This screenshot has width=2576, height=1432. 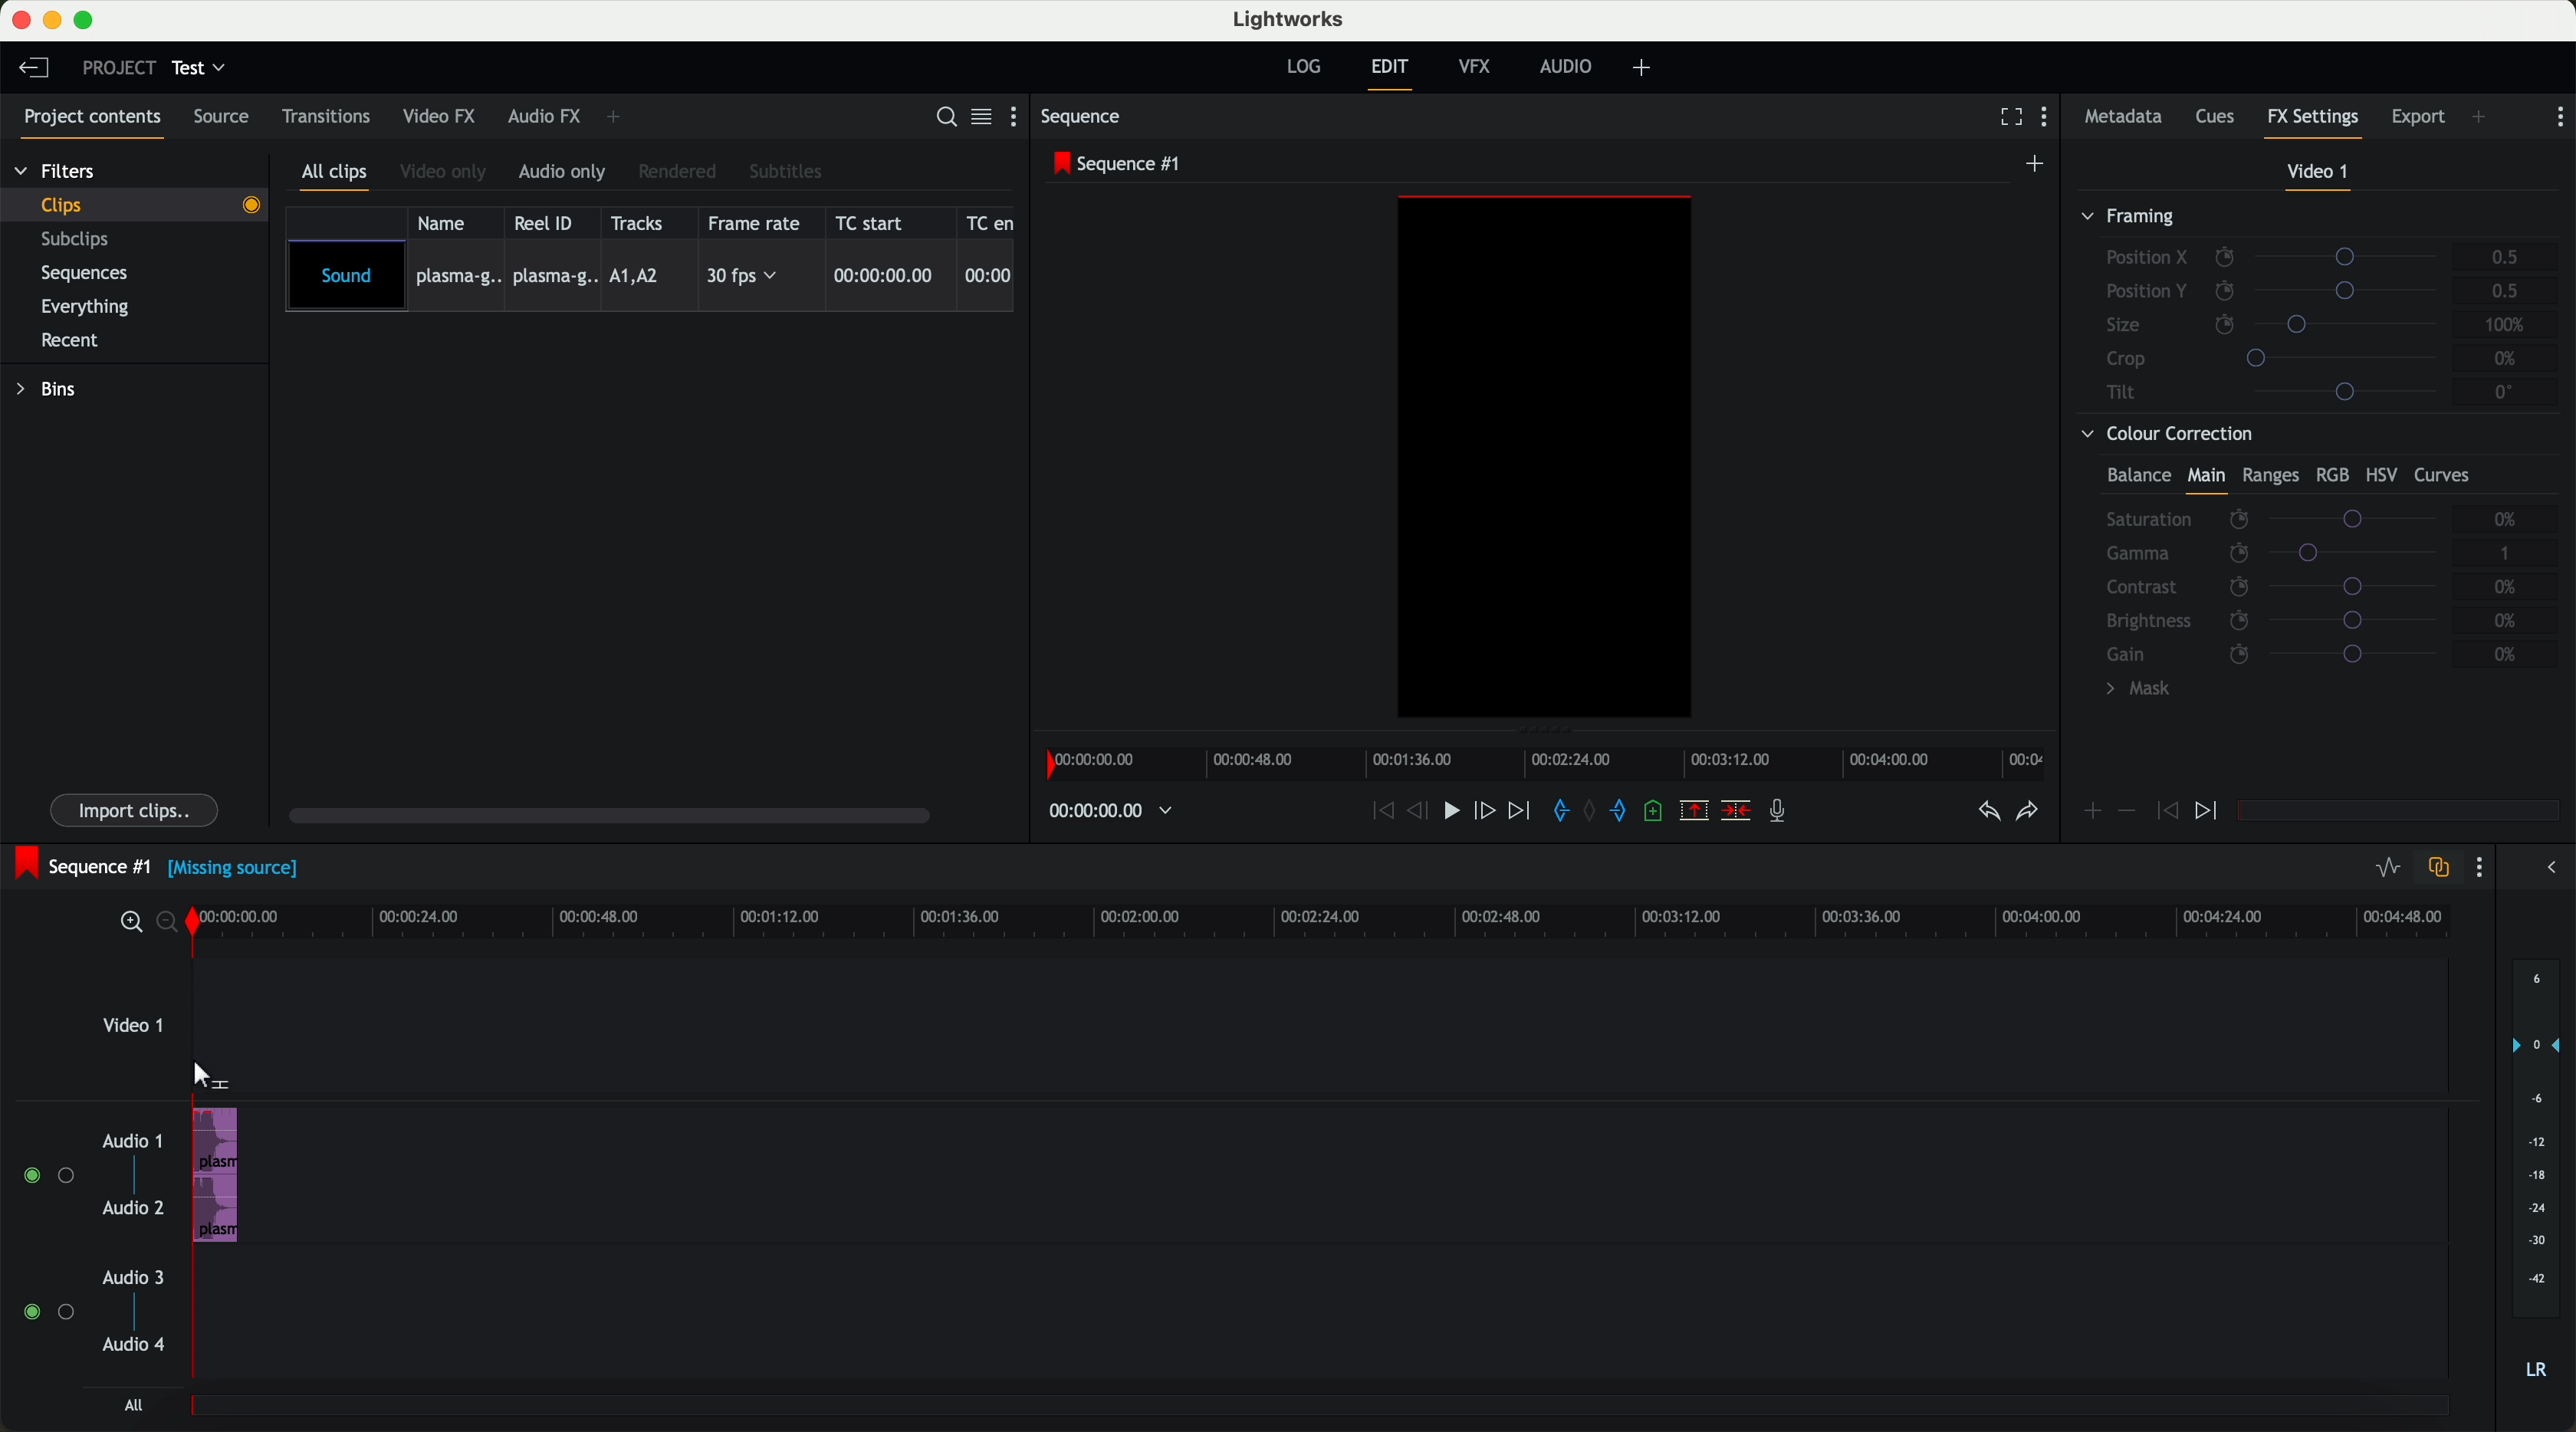 I want to click on audio FX, so click(x=543, y=117).